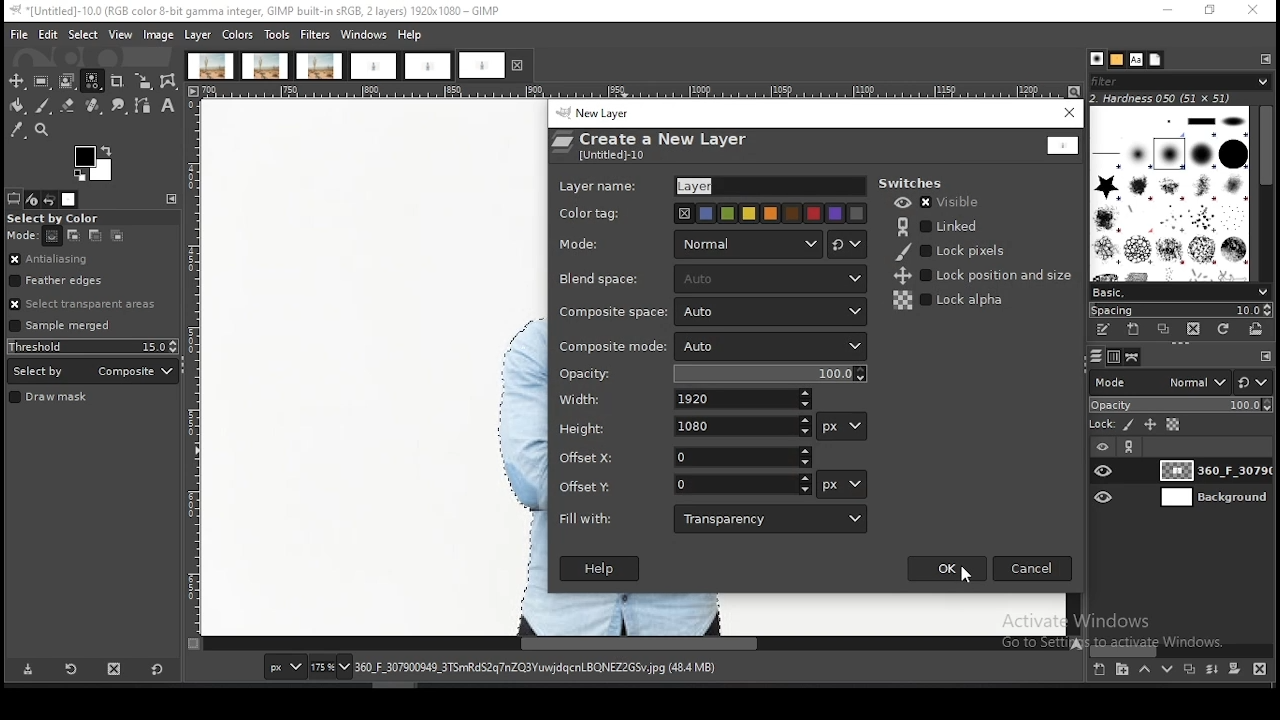 Image resolution: width=1280 pixels, height=720 pixels. What do you see at coordinates (332, 668) in the screenshot?
I see `zoom status` at bounding box center [332, 668].